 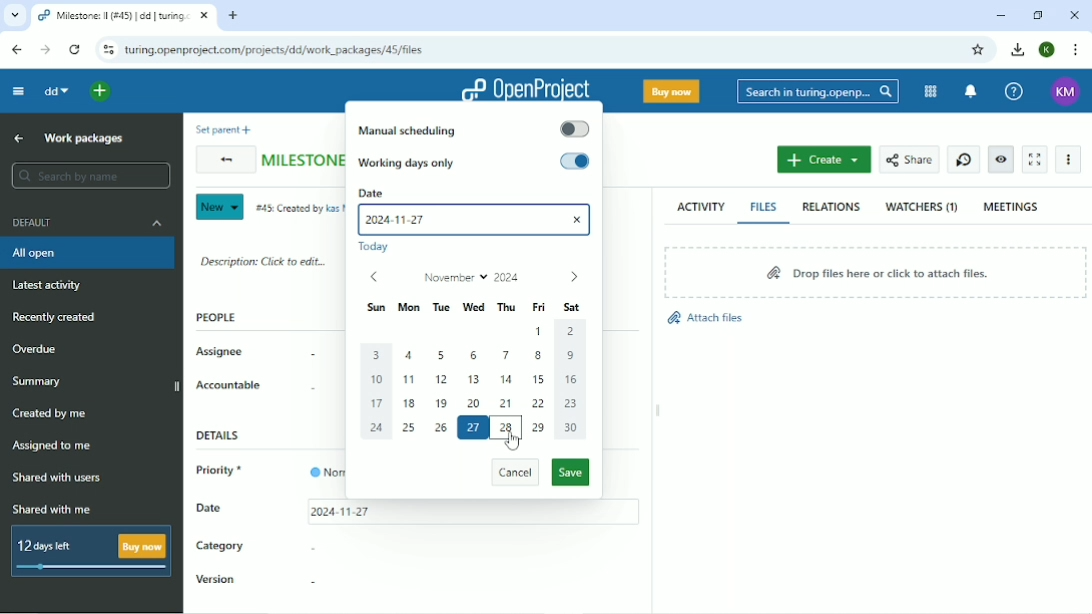 I want to click on Save, so click(x=571, y=472).